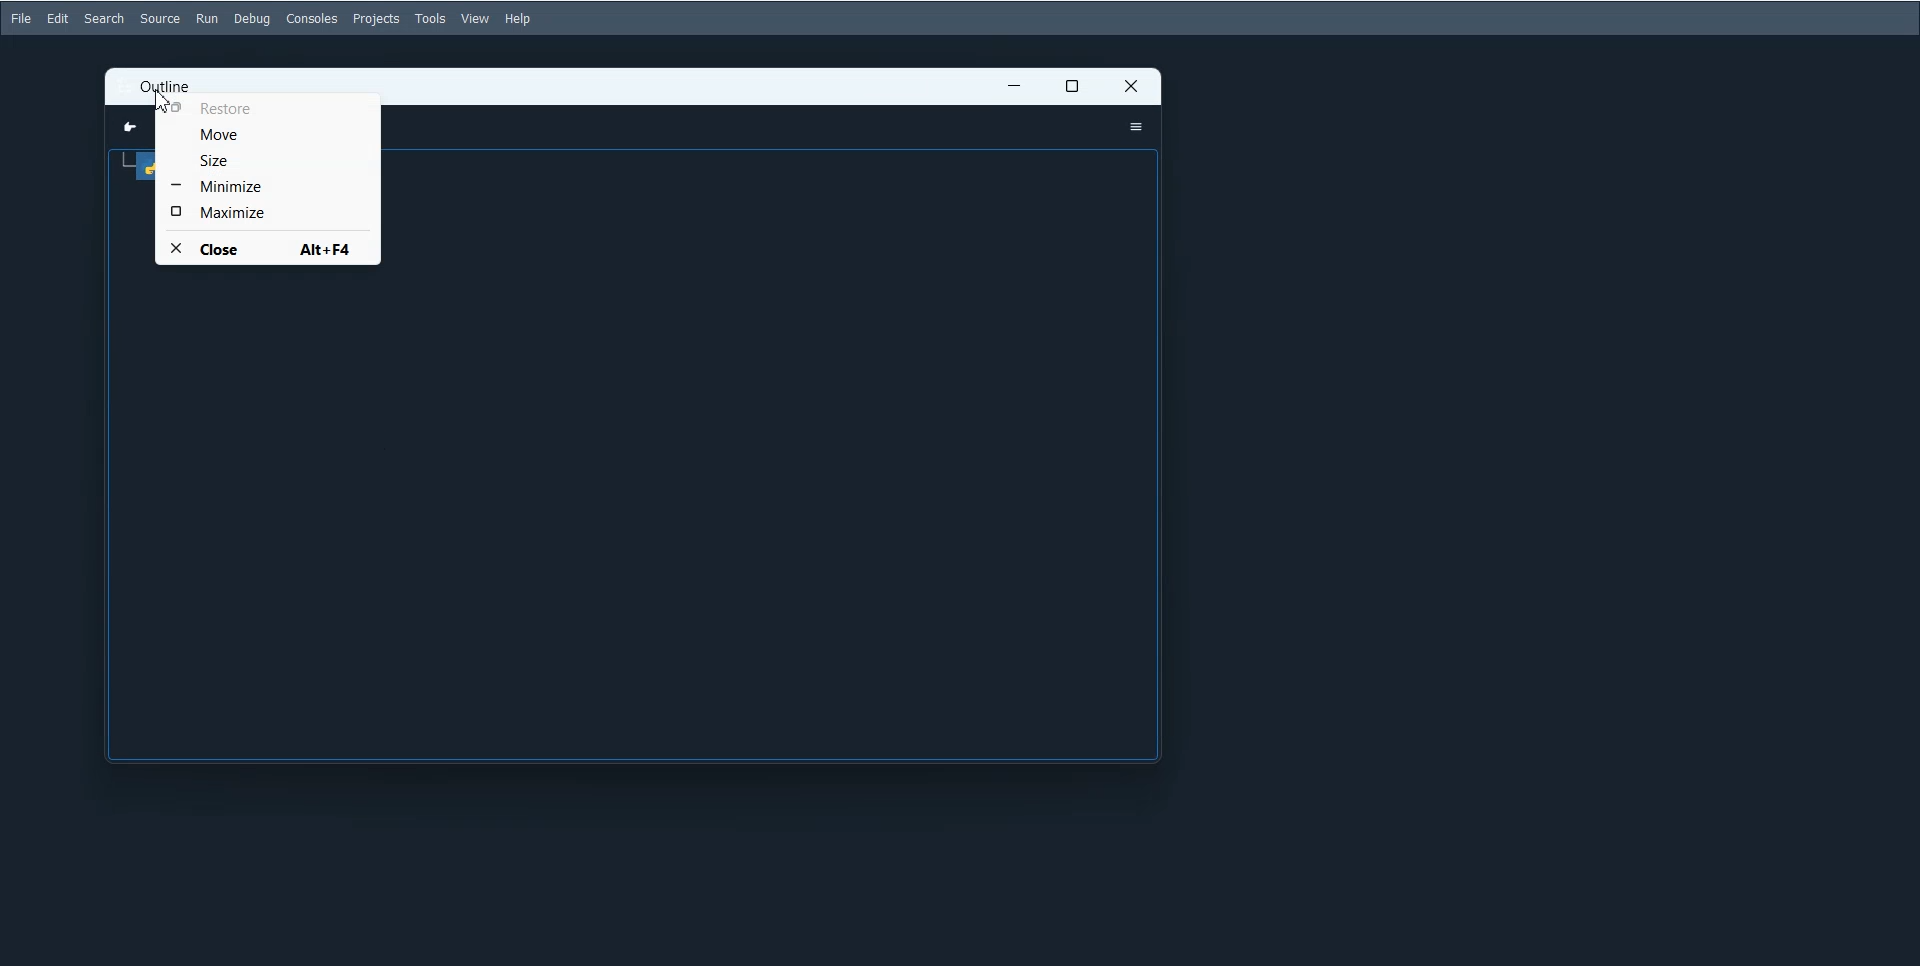 Image resolution: width=1920 pixels, height=966 pixels. Describe the element at coordinates (1073, 87) in the screenshot. I see `Maximize` at that location.